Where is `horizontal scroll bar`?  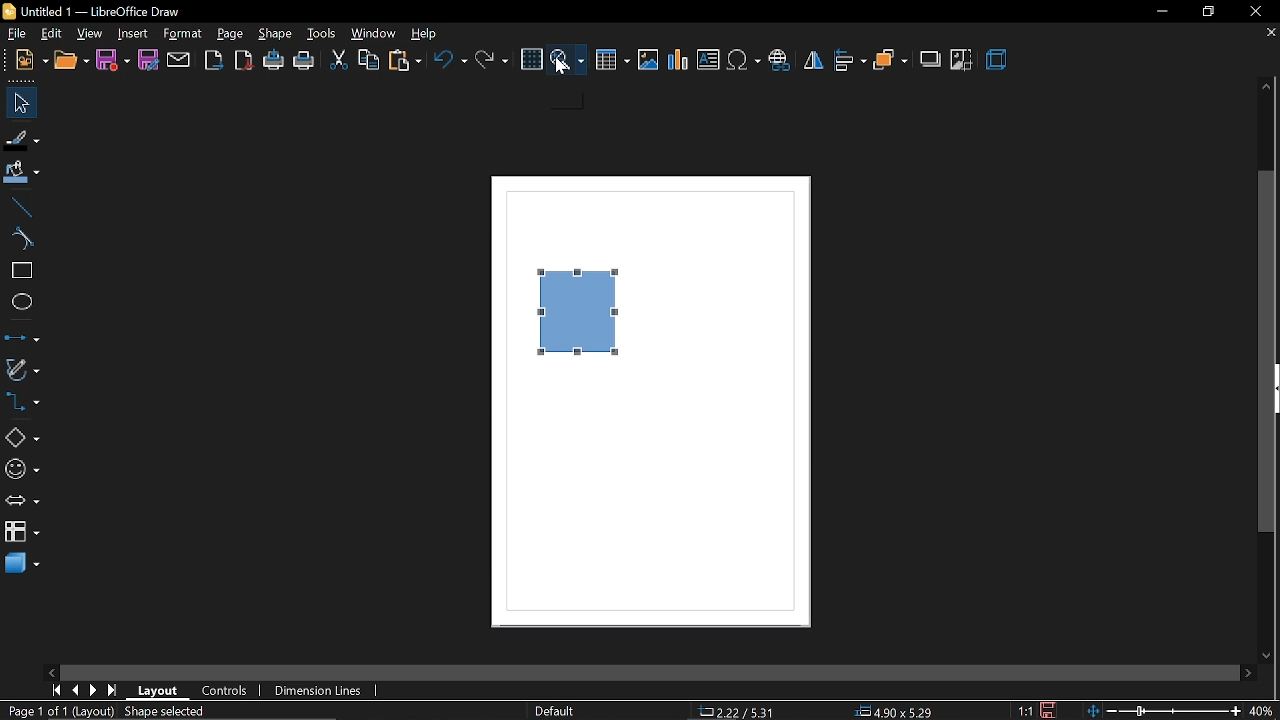 horizontal scroll bar is located at coordinates (648, 673).